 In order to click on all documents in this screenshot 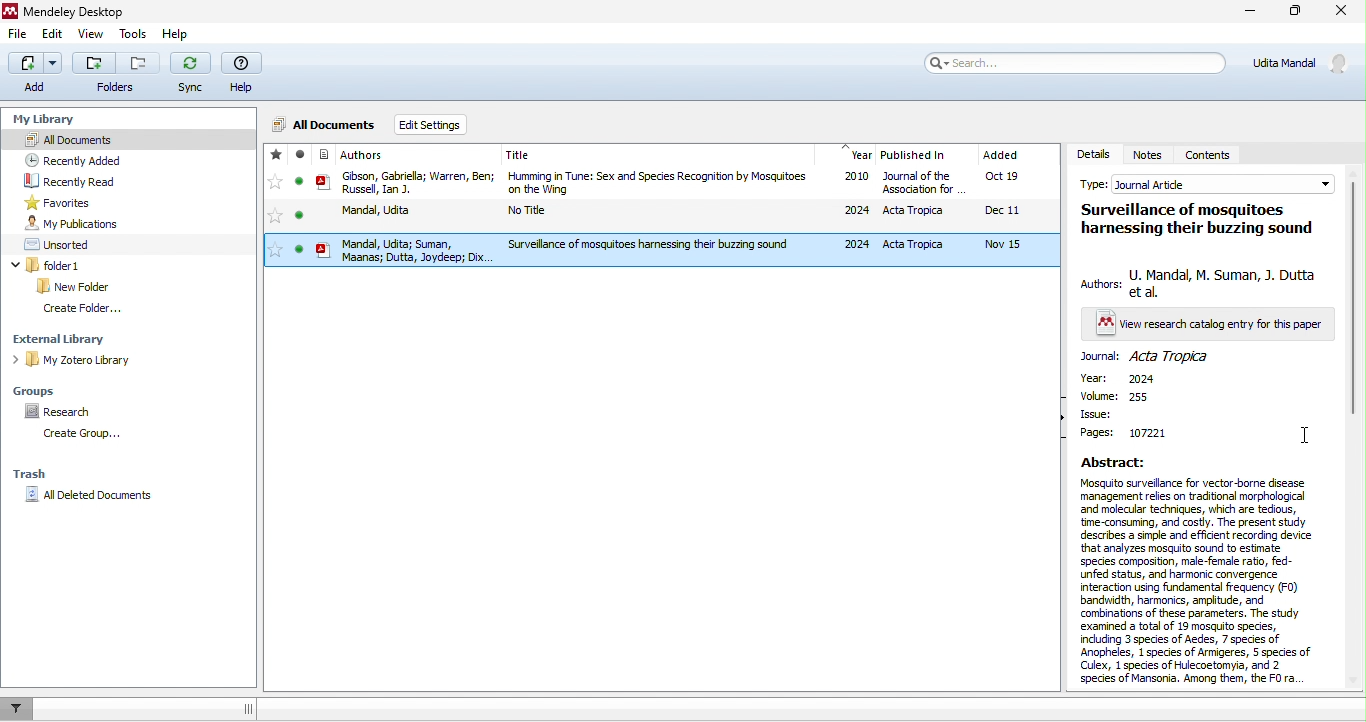, I will do `click(125, 139)`.